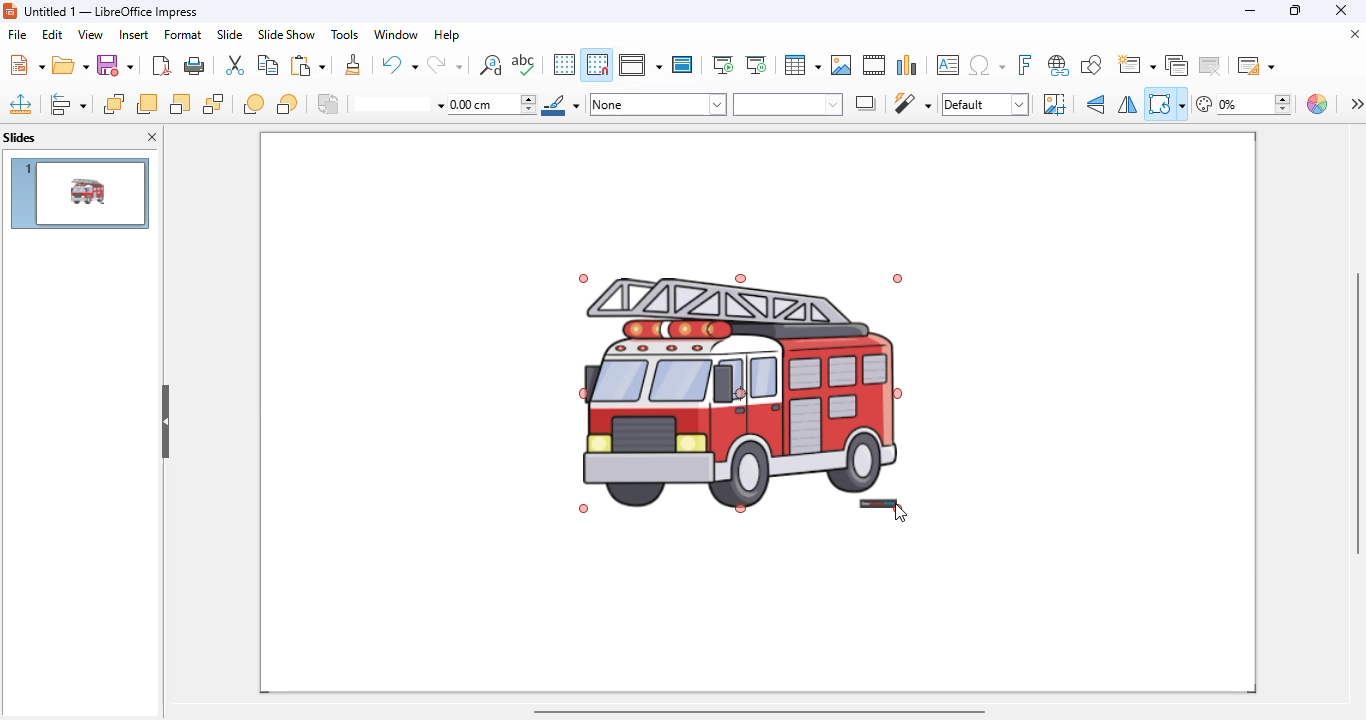  I want to click on slide layout, so click(1254, 64).